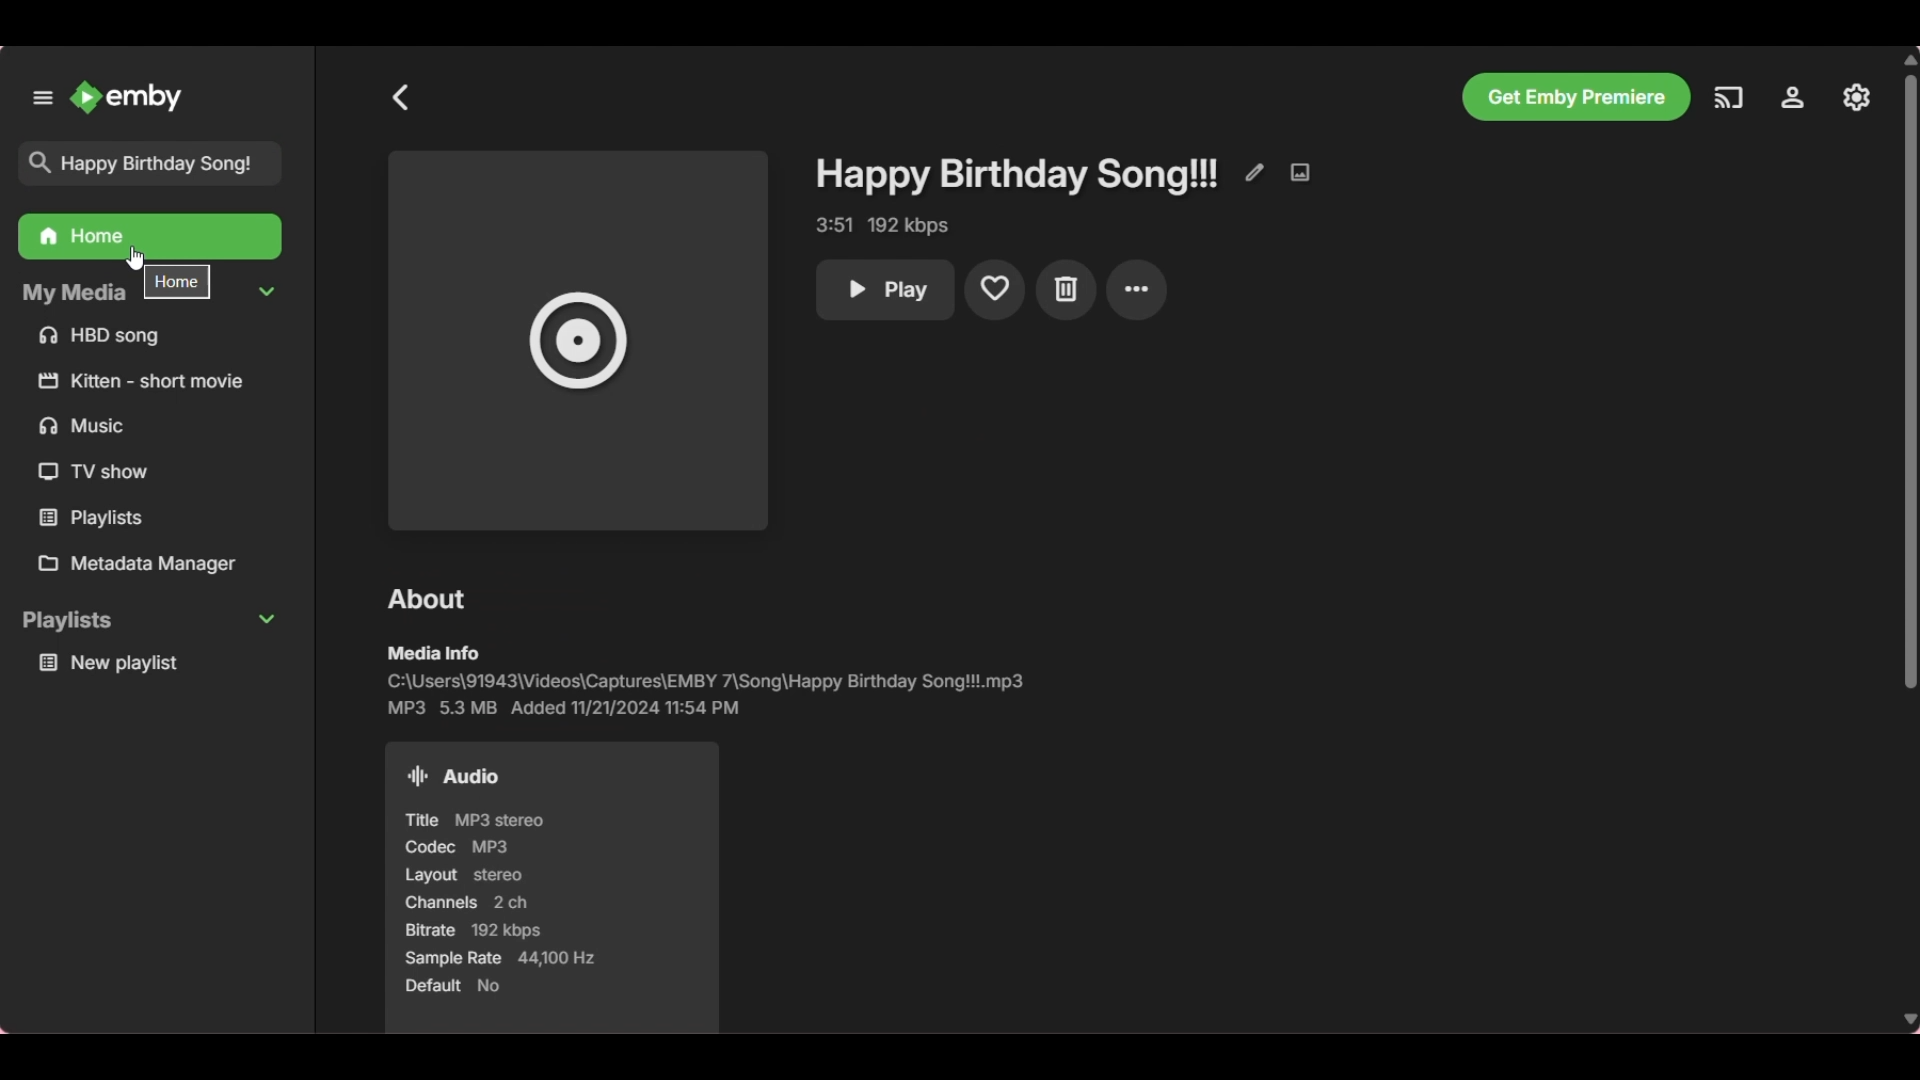  Describe the element at coordinates (128, 97) in the screenshot. I see ` Emby` at that location.